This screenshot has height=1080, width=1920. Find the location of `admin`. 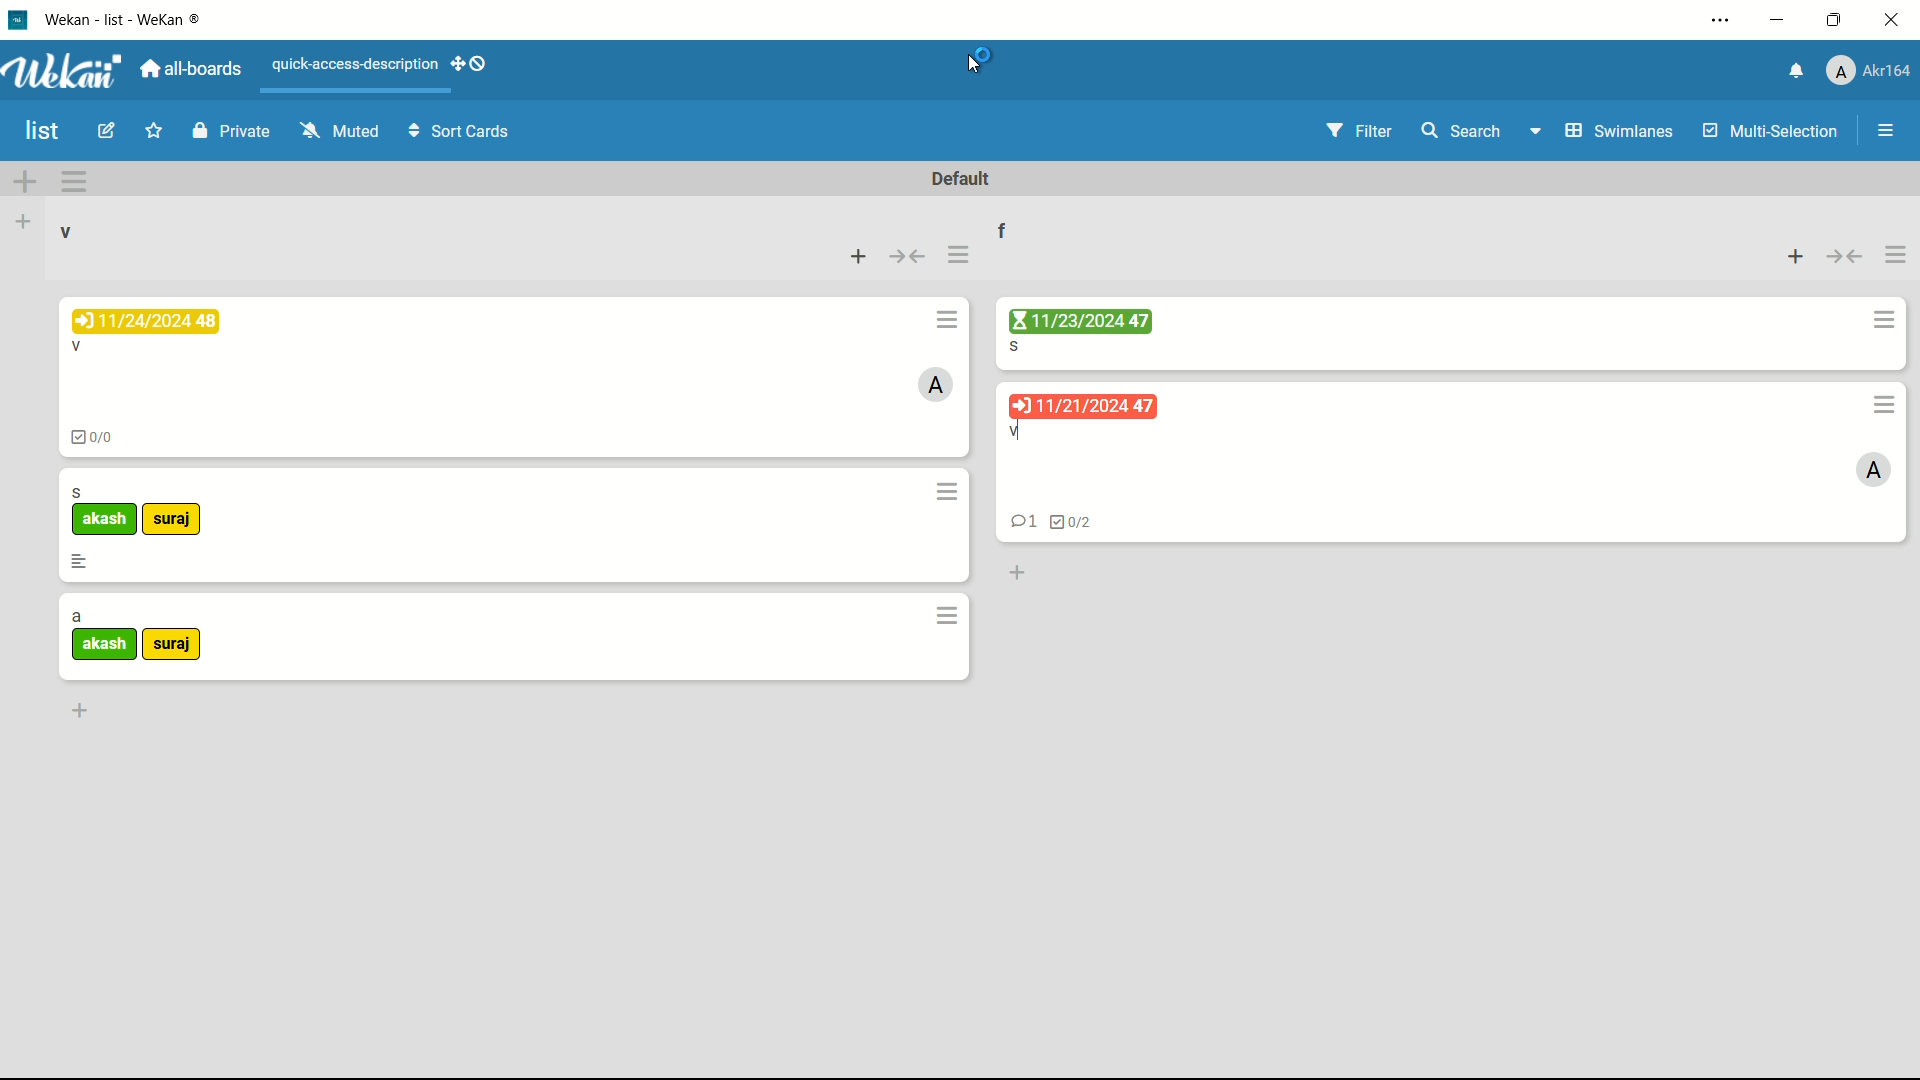

admin is located at coordinates (1875, 471).